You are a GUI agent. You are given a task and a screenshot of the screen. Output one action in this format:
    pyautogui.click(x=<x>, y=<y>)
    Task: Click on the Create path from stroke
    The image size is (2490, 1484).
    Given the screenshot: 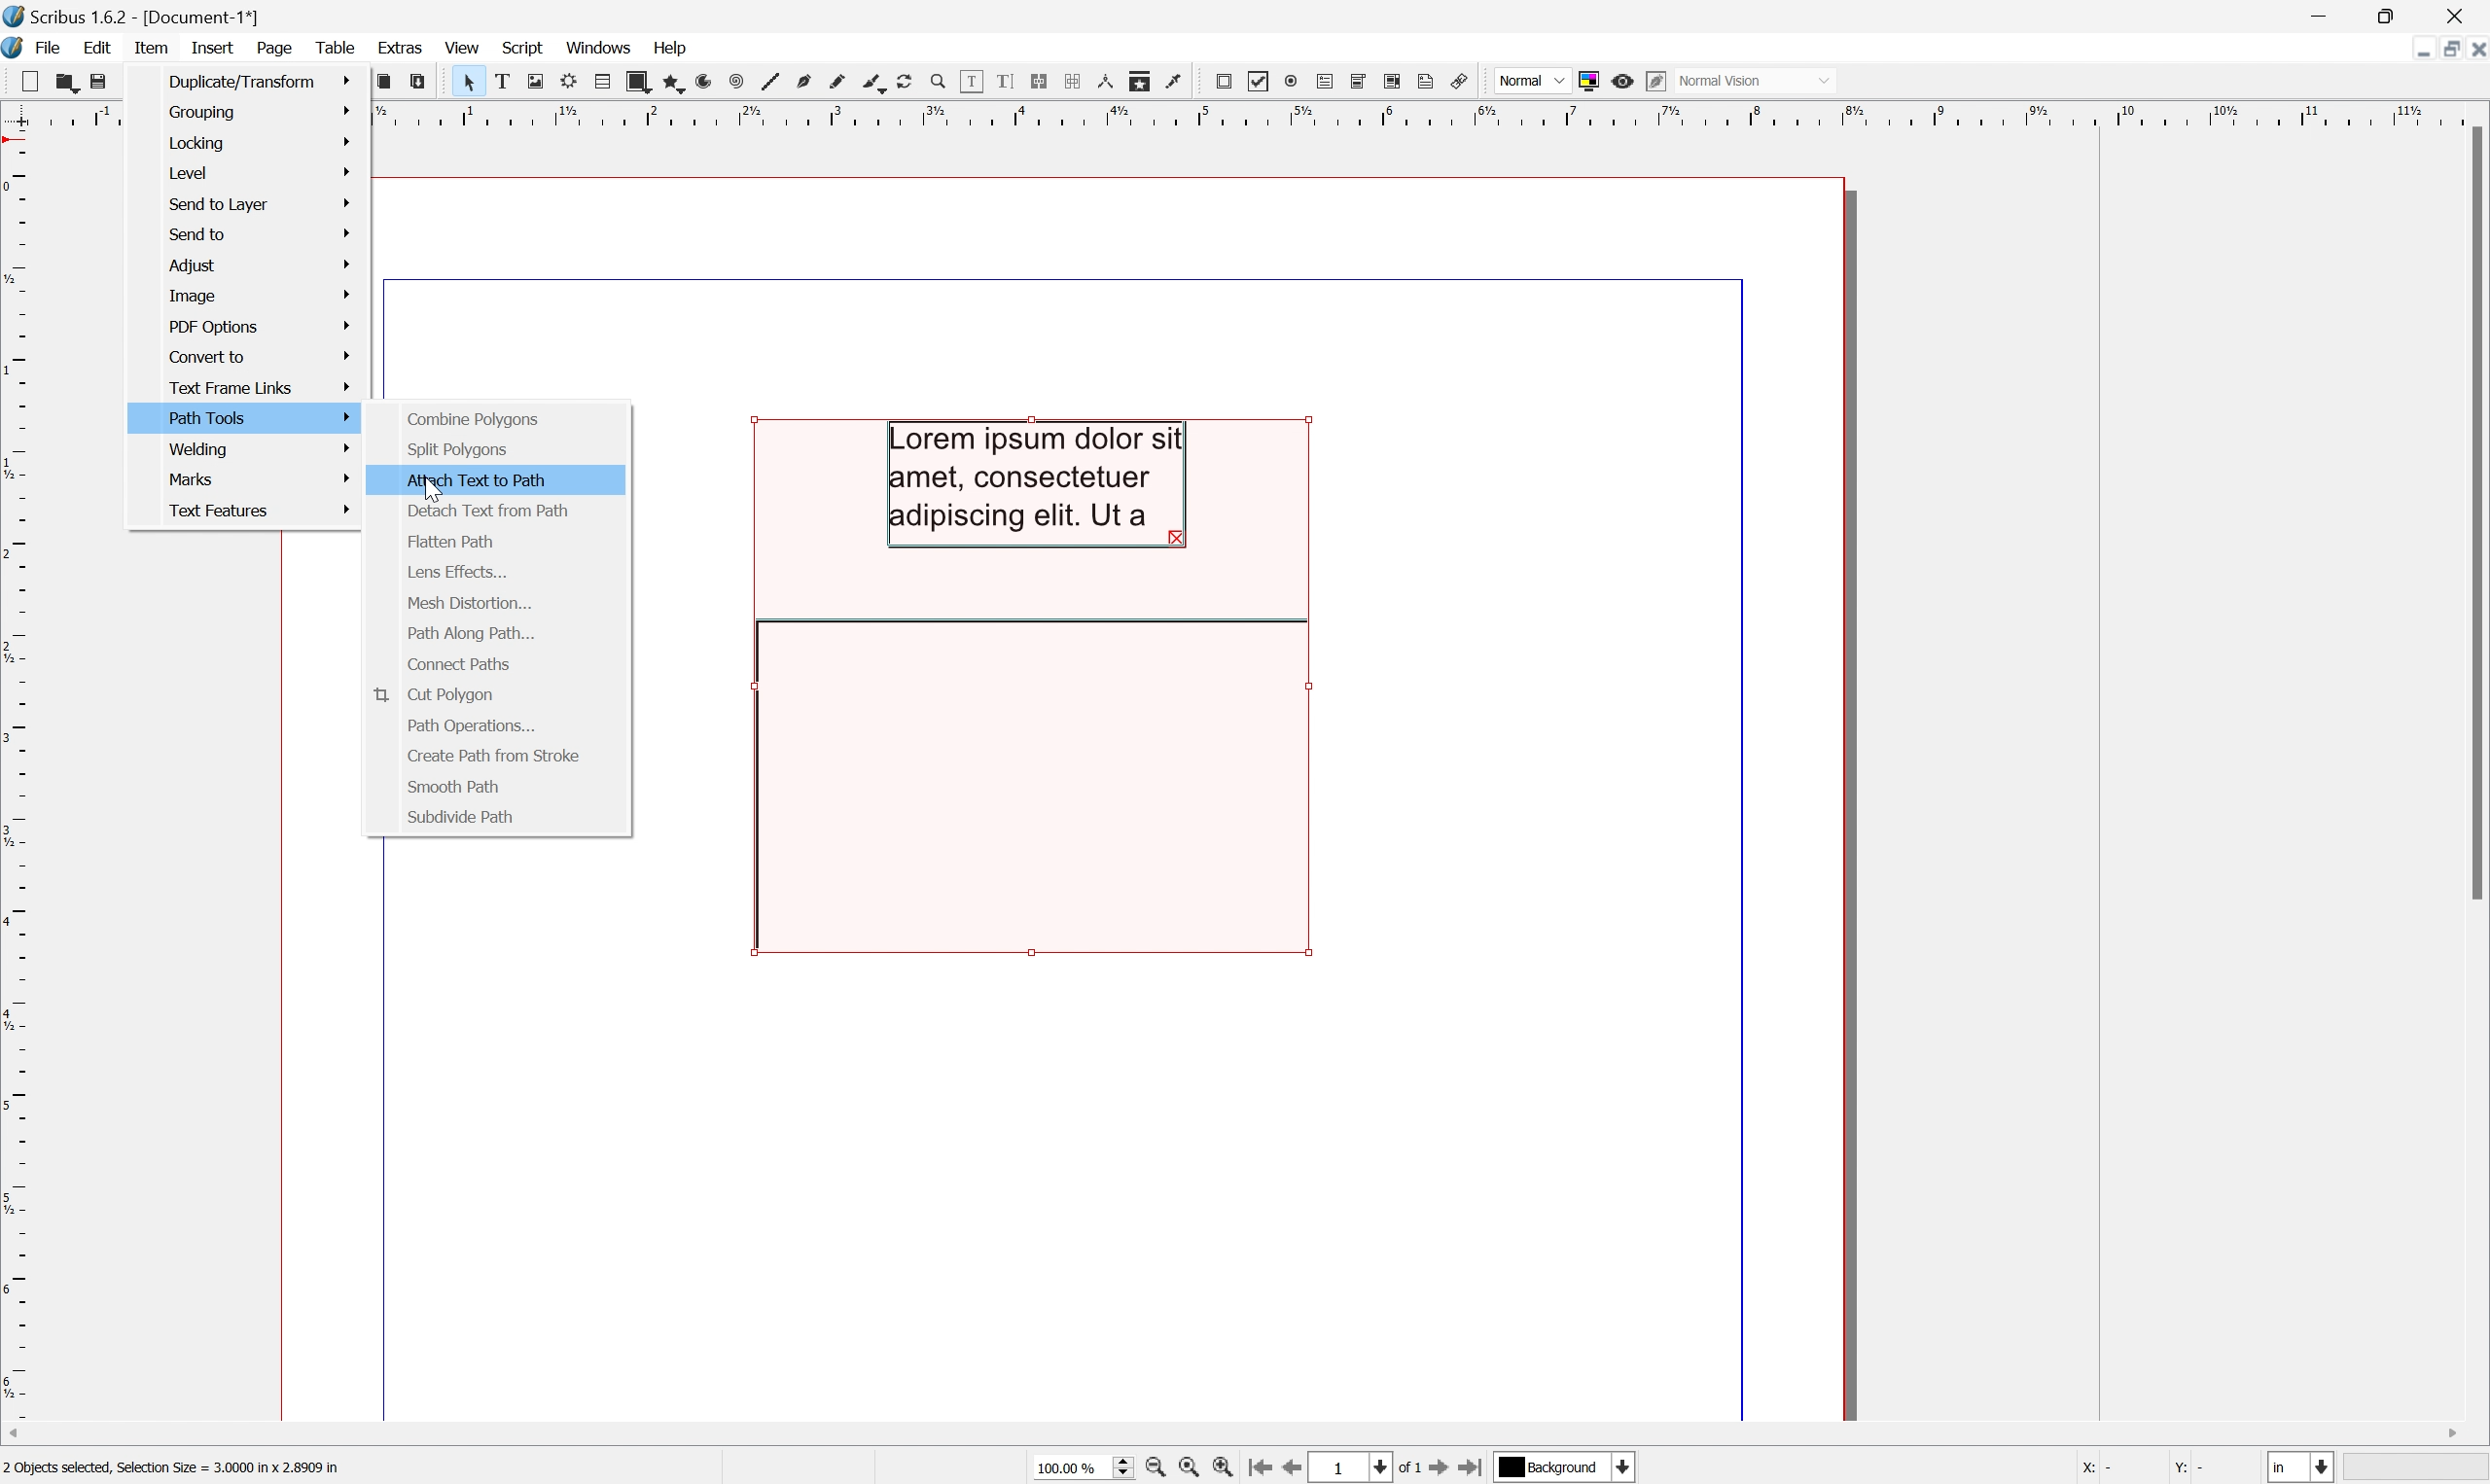 What is the action you would take?
    pyautogui.click(x=494, y=755)
    